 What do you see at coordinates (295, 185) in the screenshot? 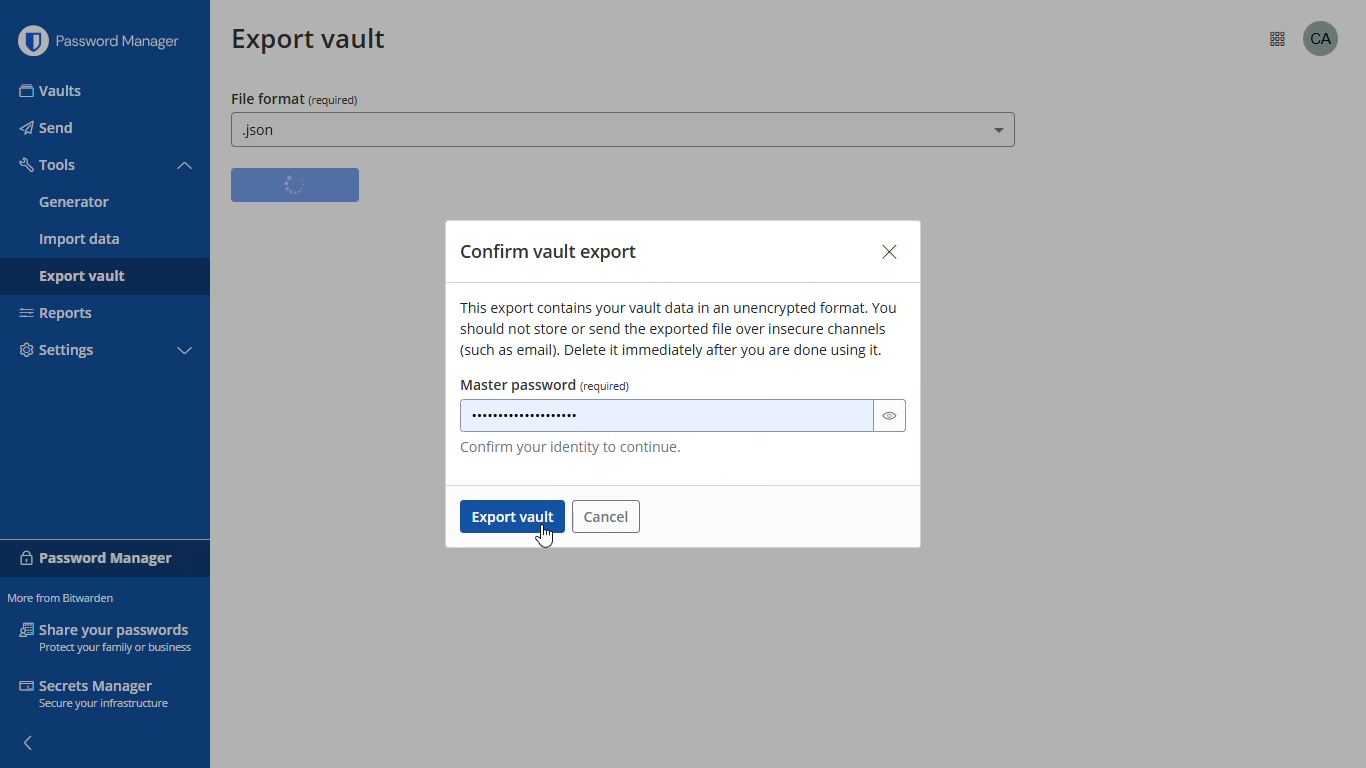
I see `loading` at bounding box center [295, 185].